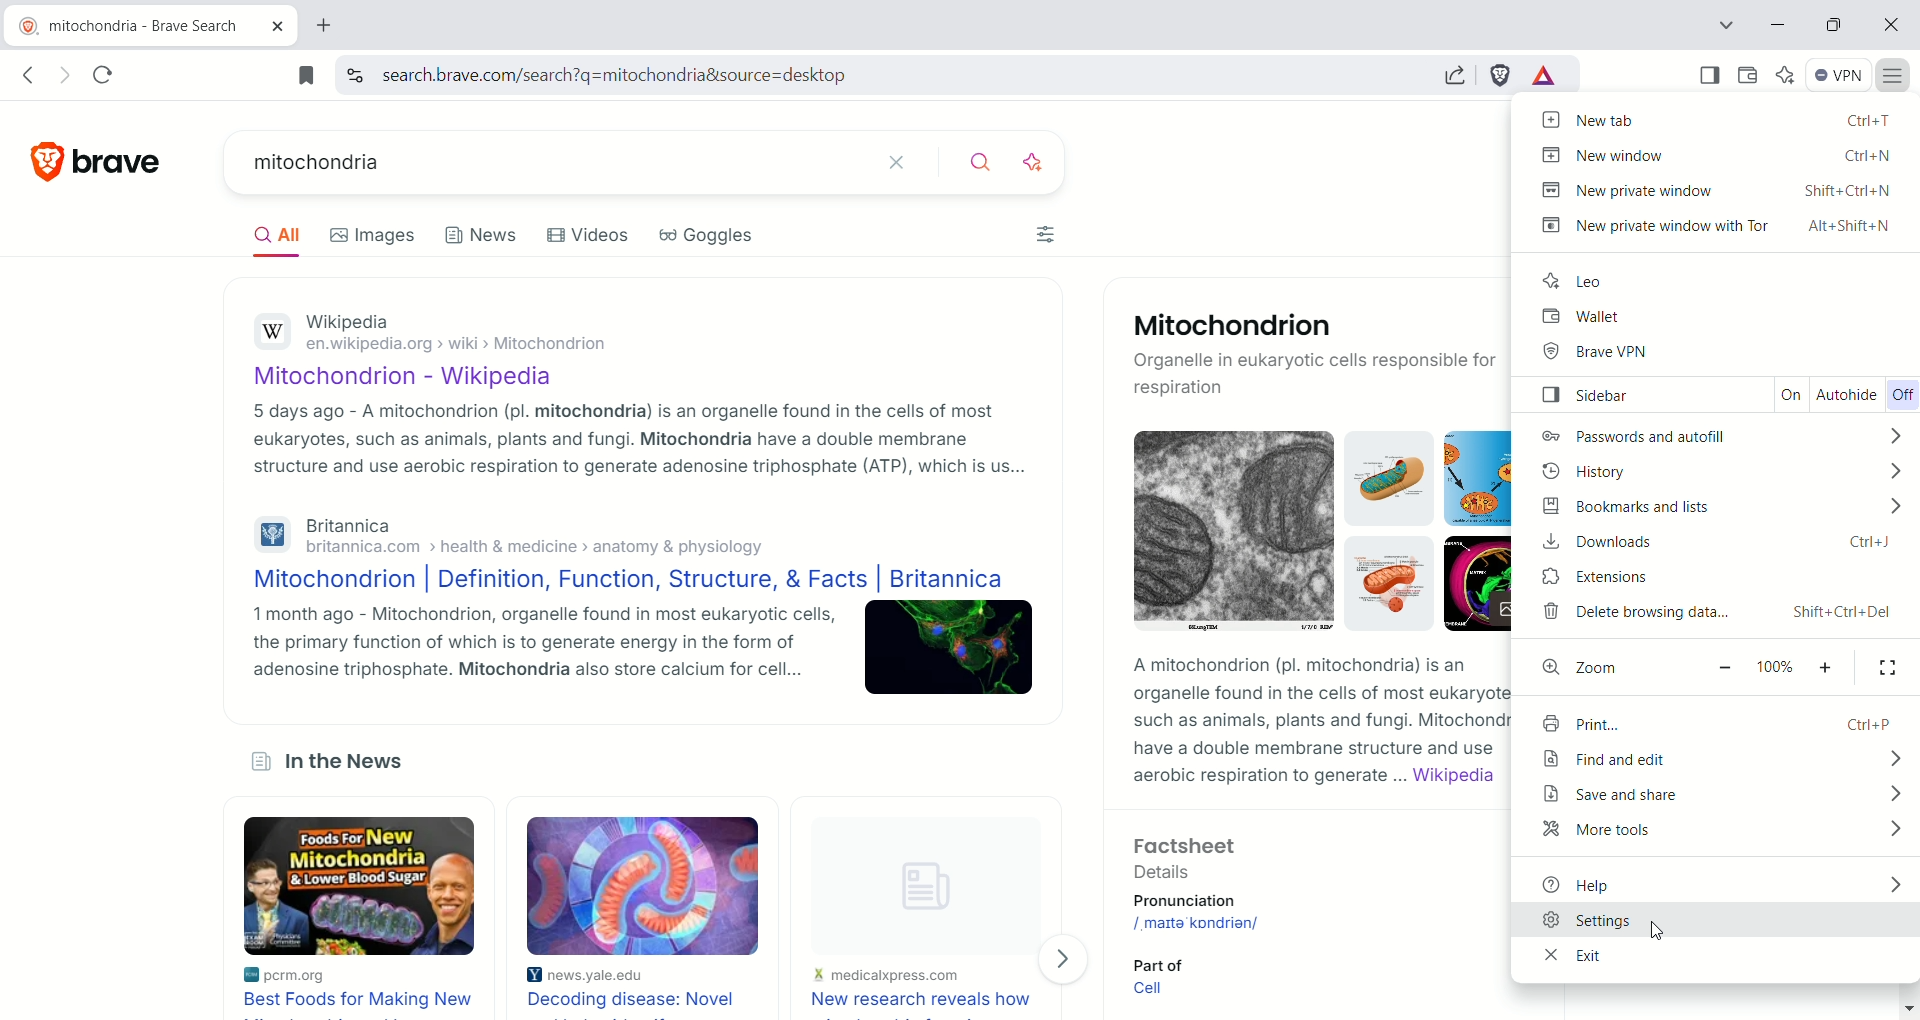 This screenshot has width=1920, height=1020. I want to click on downloads, so click(1713, 539).